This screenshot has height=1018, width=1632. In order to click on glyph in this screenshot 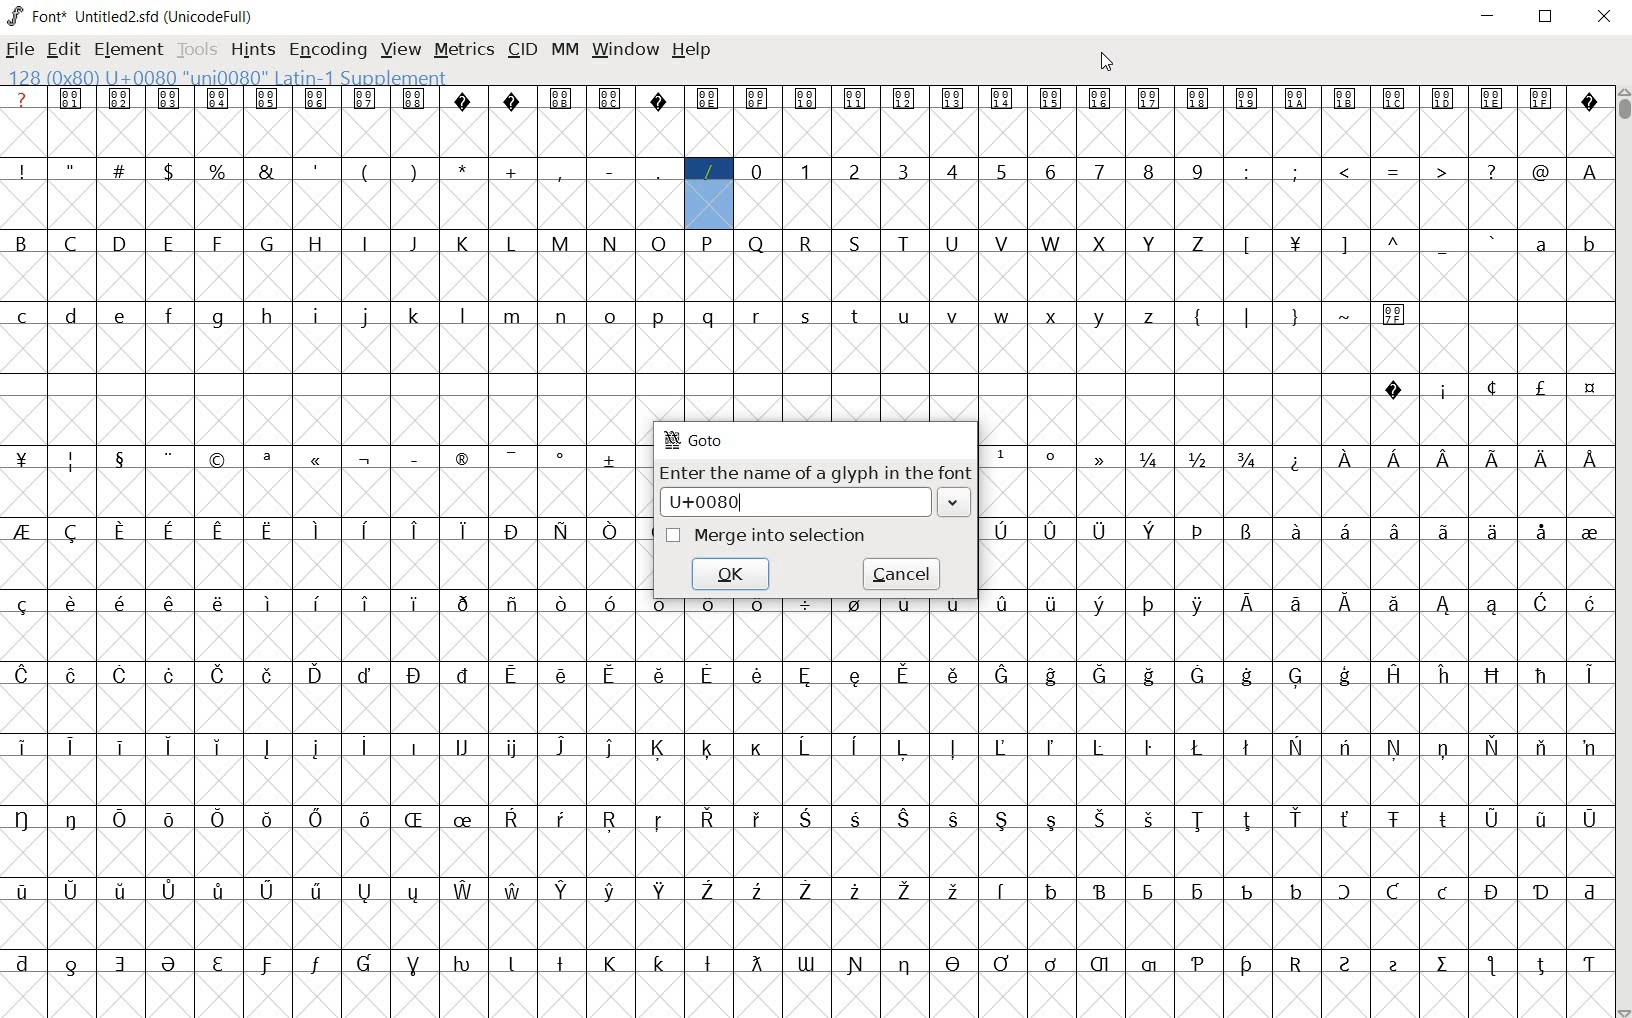, I will do `click(510, 964)`.